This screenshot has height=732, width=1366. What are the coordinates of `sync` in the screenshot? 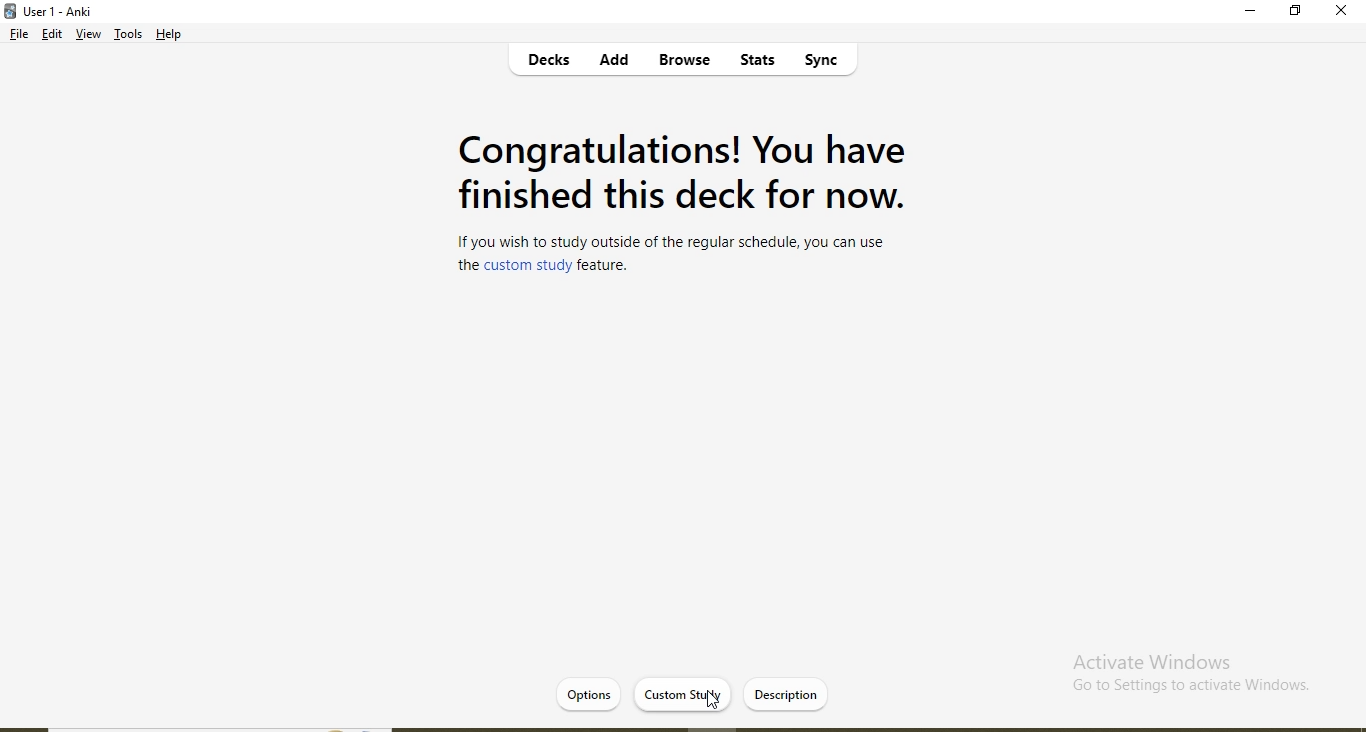 It's located at (829, 63).